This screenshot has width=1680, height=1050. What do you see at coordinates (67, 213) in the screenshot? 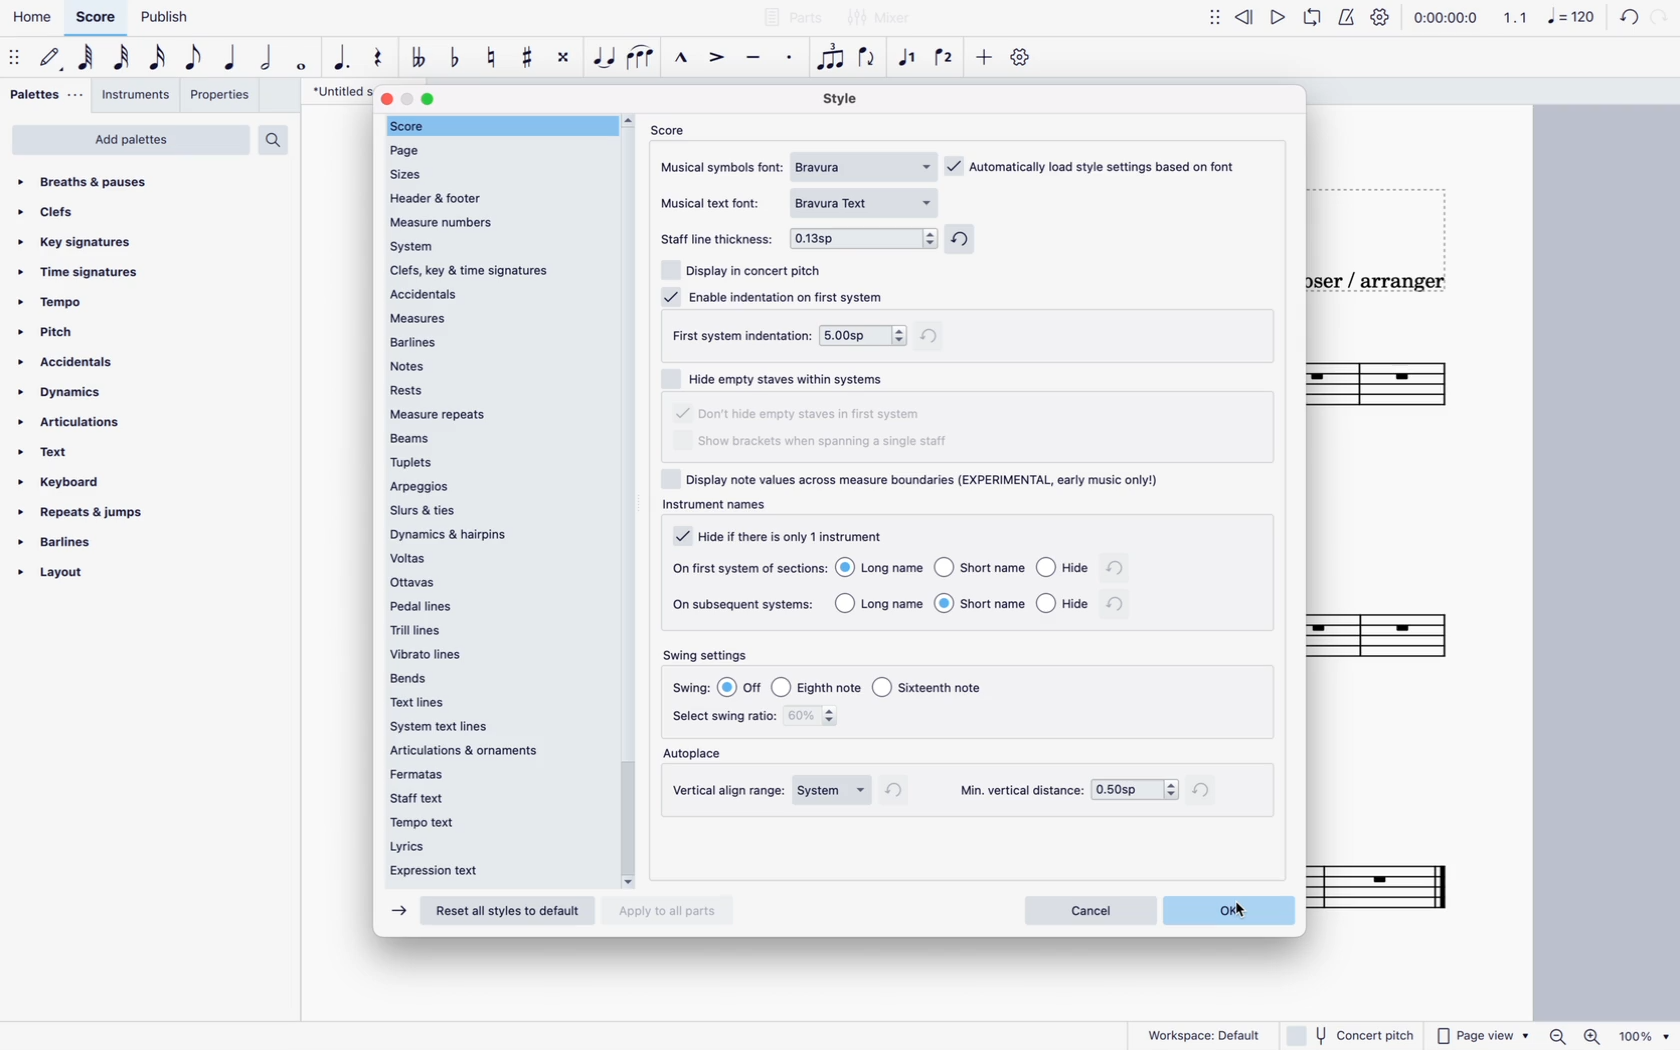
I see `clefs` at bounding box center [67, 213].